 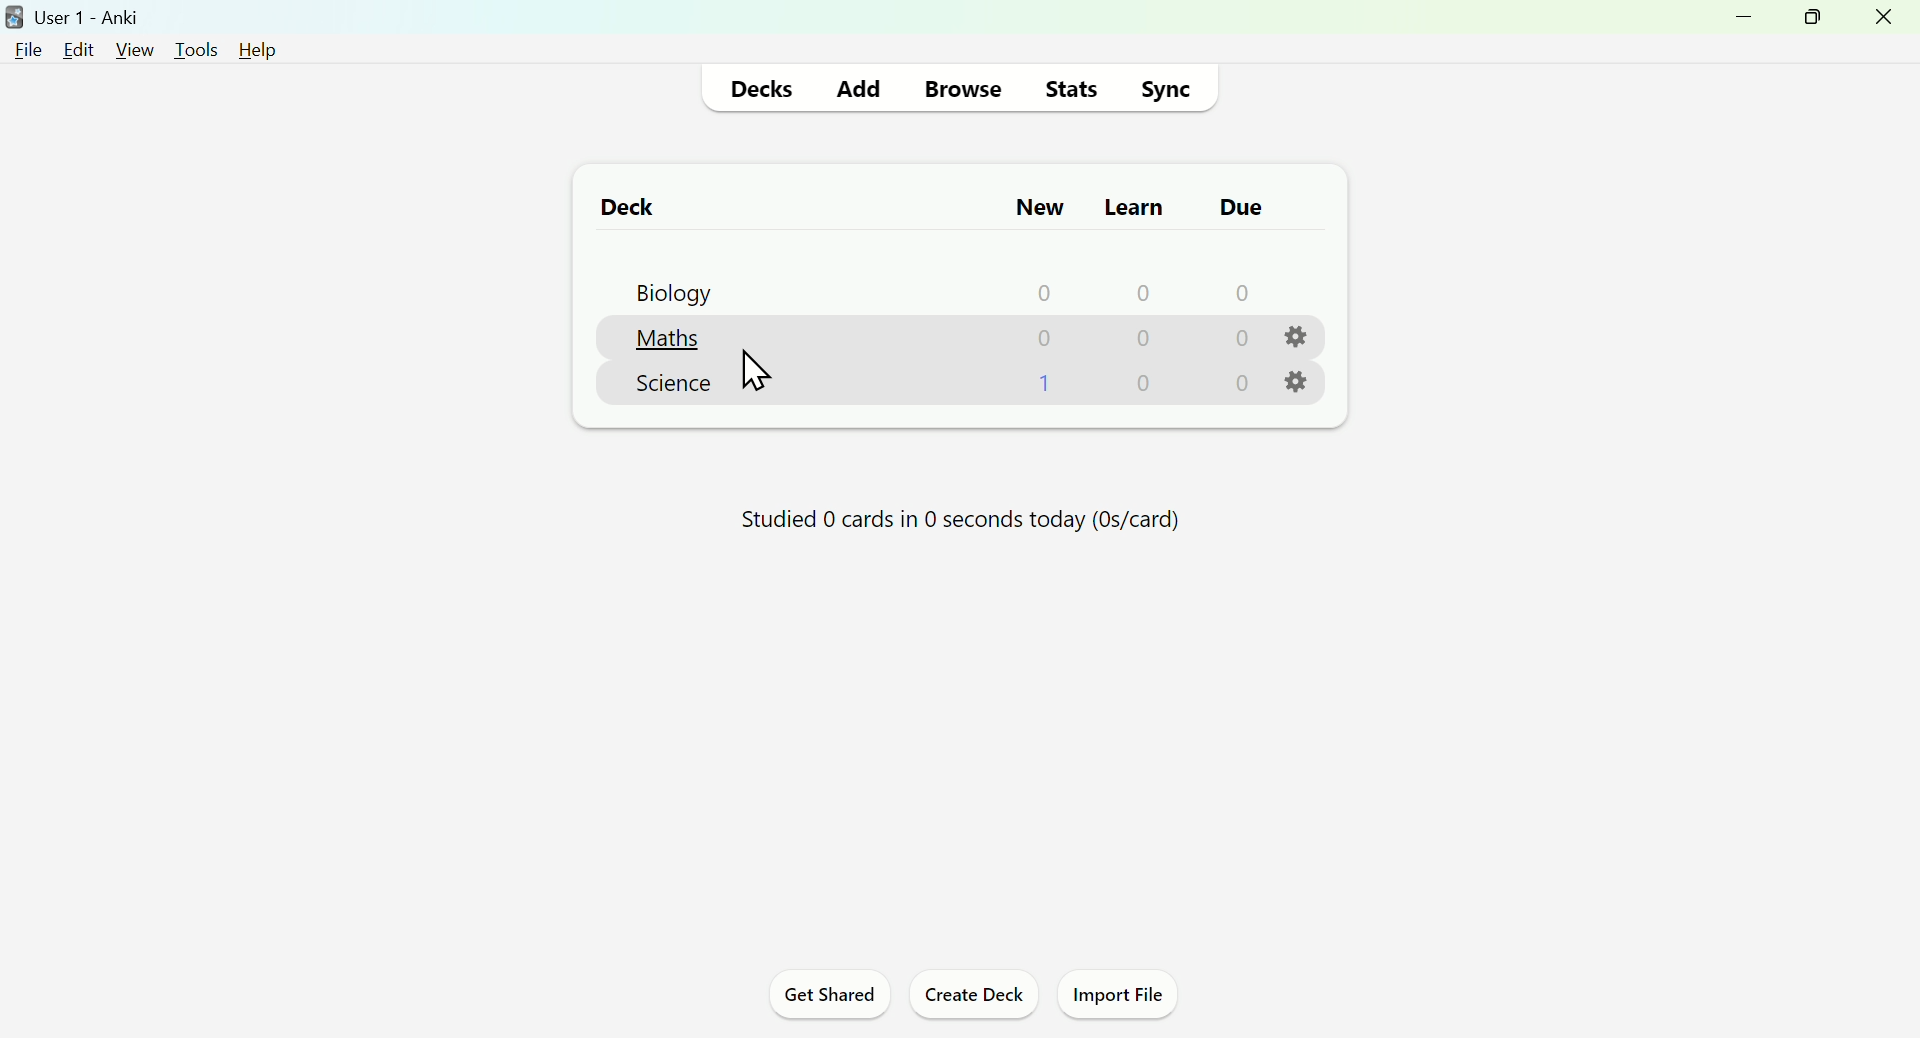 I want to click on help, so click(x=261, y=53).